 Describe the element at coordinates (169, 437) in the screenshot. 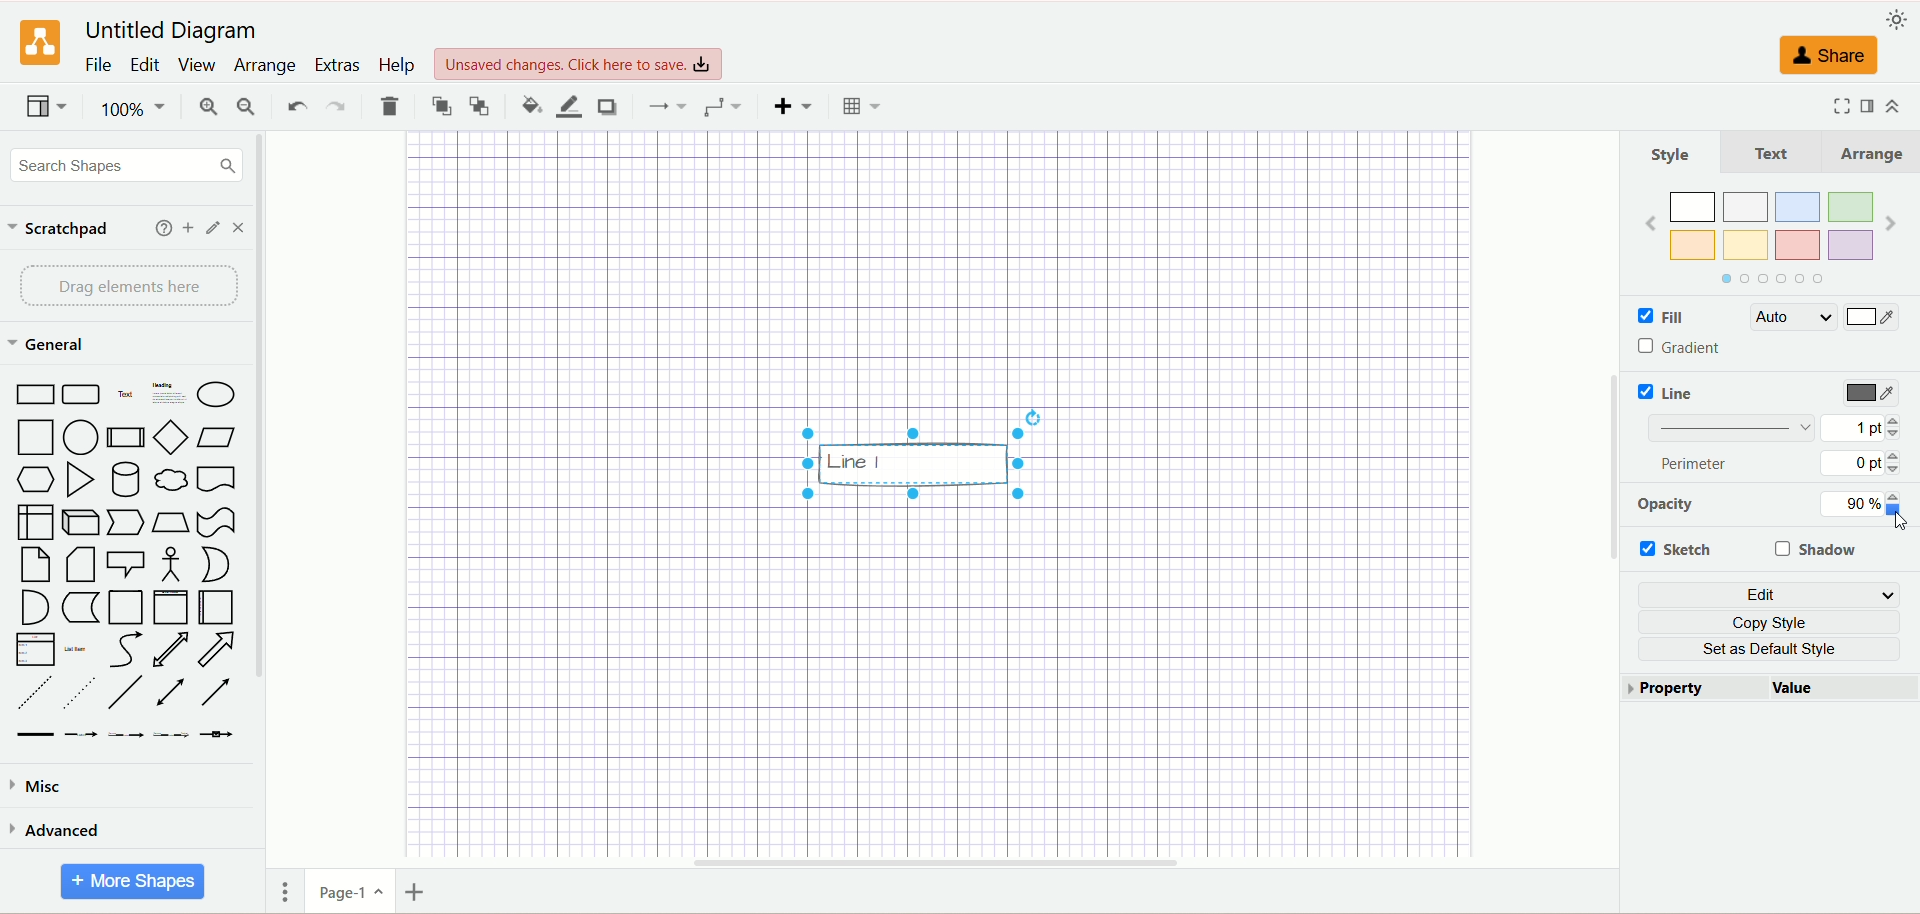

I see `Diamond` at that location.